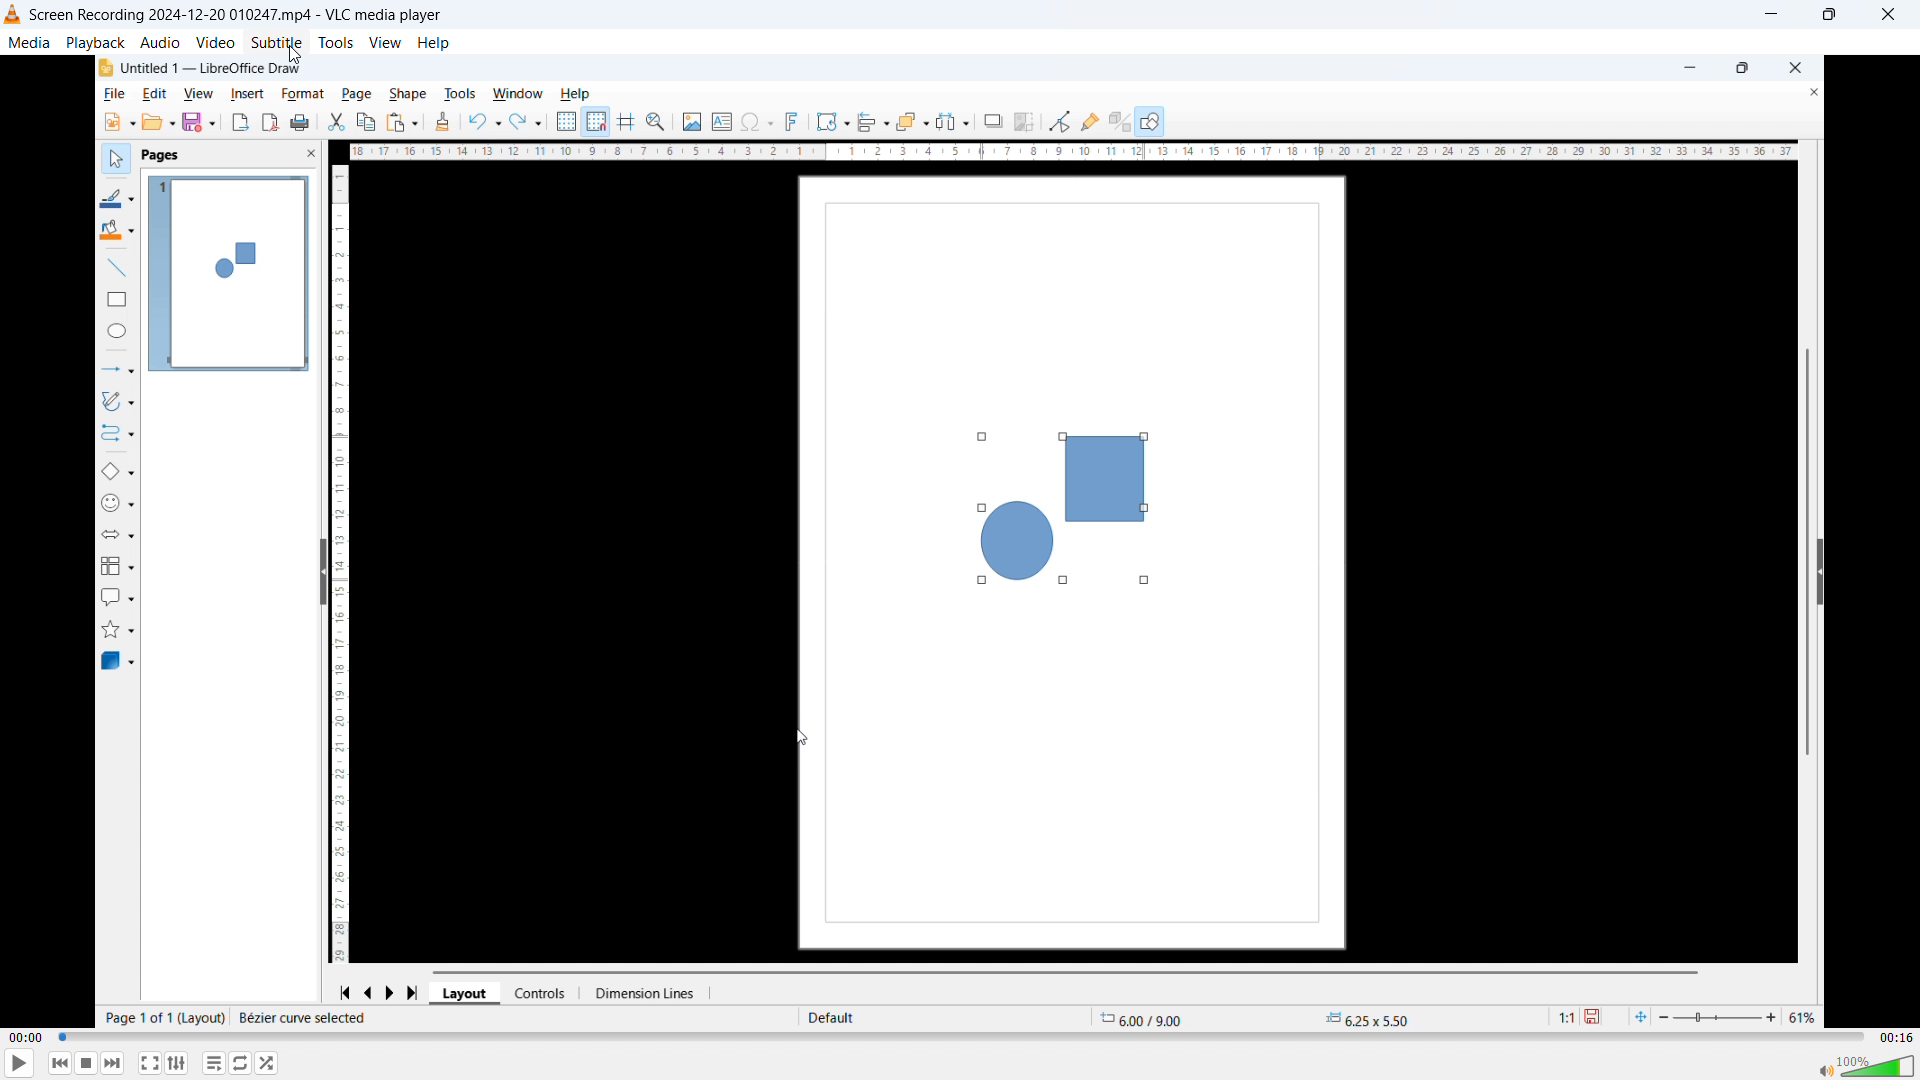 The height and width of the screenshot is (1080, 1920). What do you see at coordinates (60, 1063) in the screenshot?
I see `Backward or previous media ` at bounding box center [60, 1063].